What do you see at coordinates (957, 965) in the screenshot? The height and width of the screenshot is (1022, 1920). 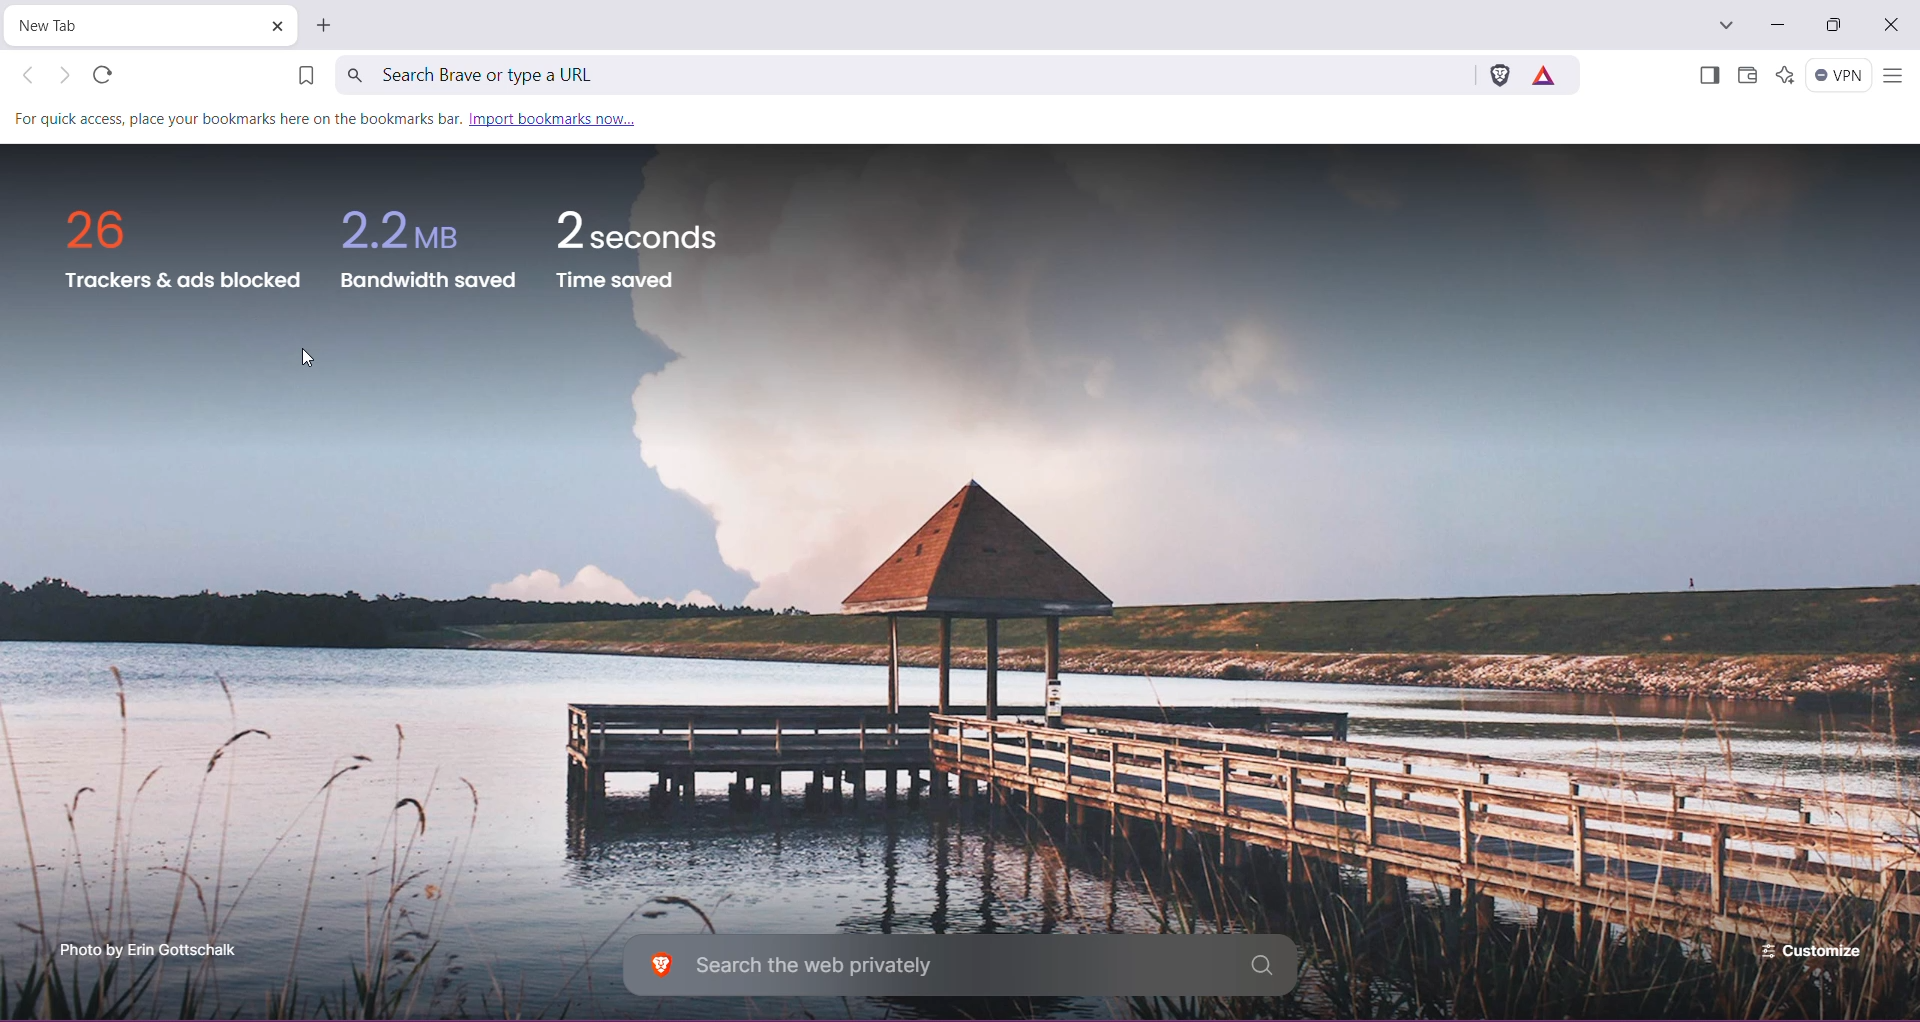 I see `Search the web privately` at bounding box center [957, 965].